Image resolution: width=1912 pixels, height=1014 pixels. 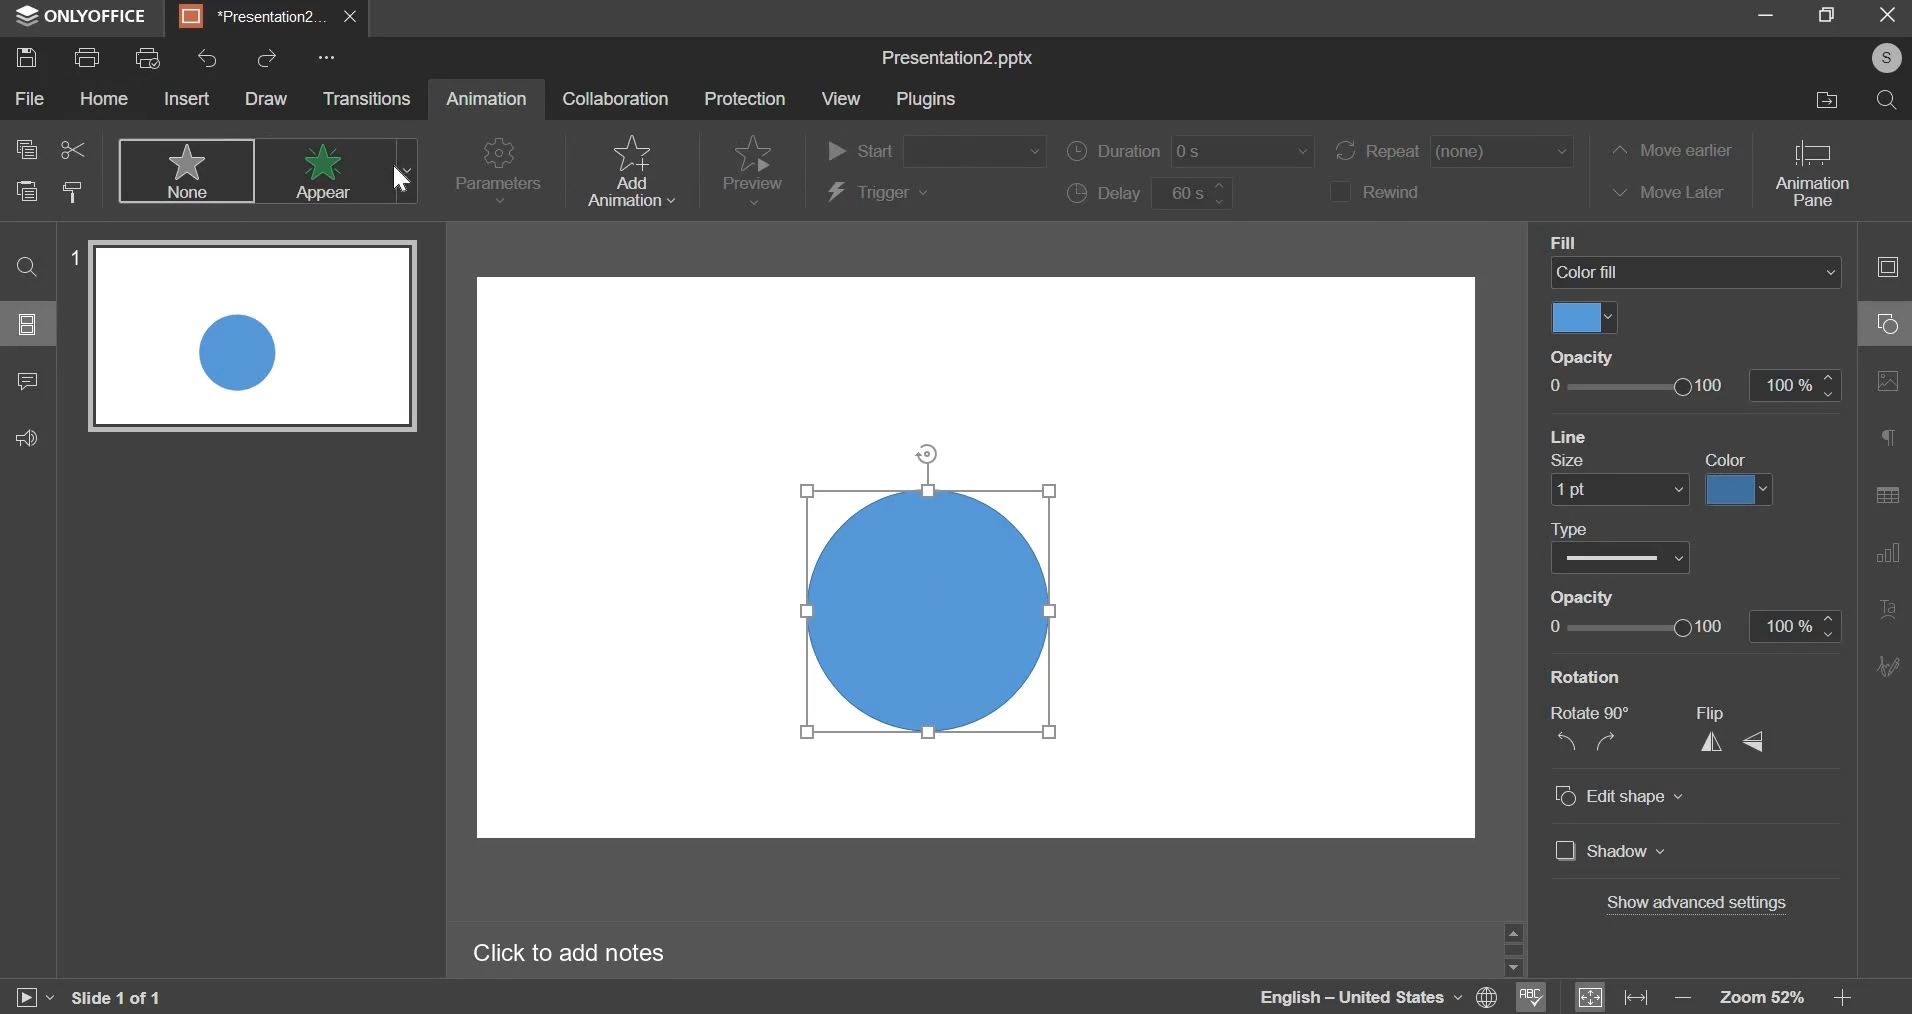 I want to click on print, so click(x=89, y=56).